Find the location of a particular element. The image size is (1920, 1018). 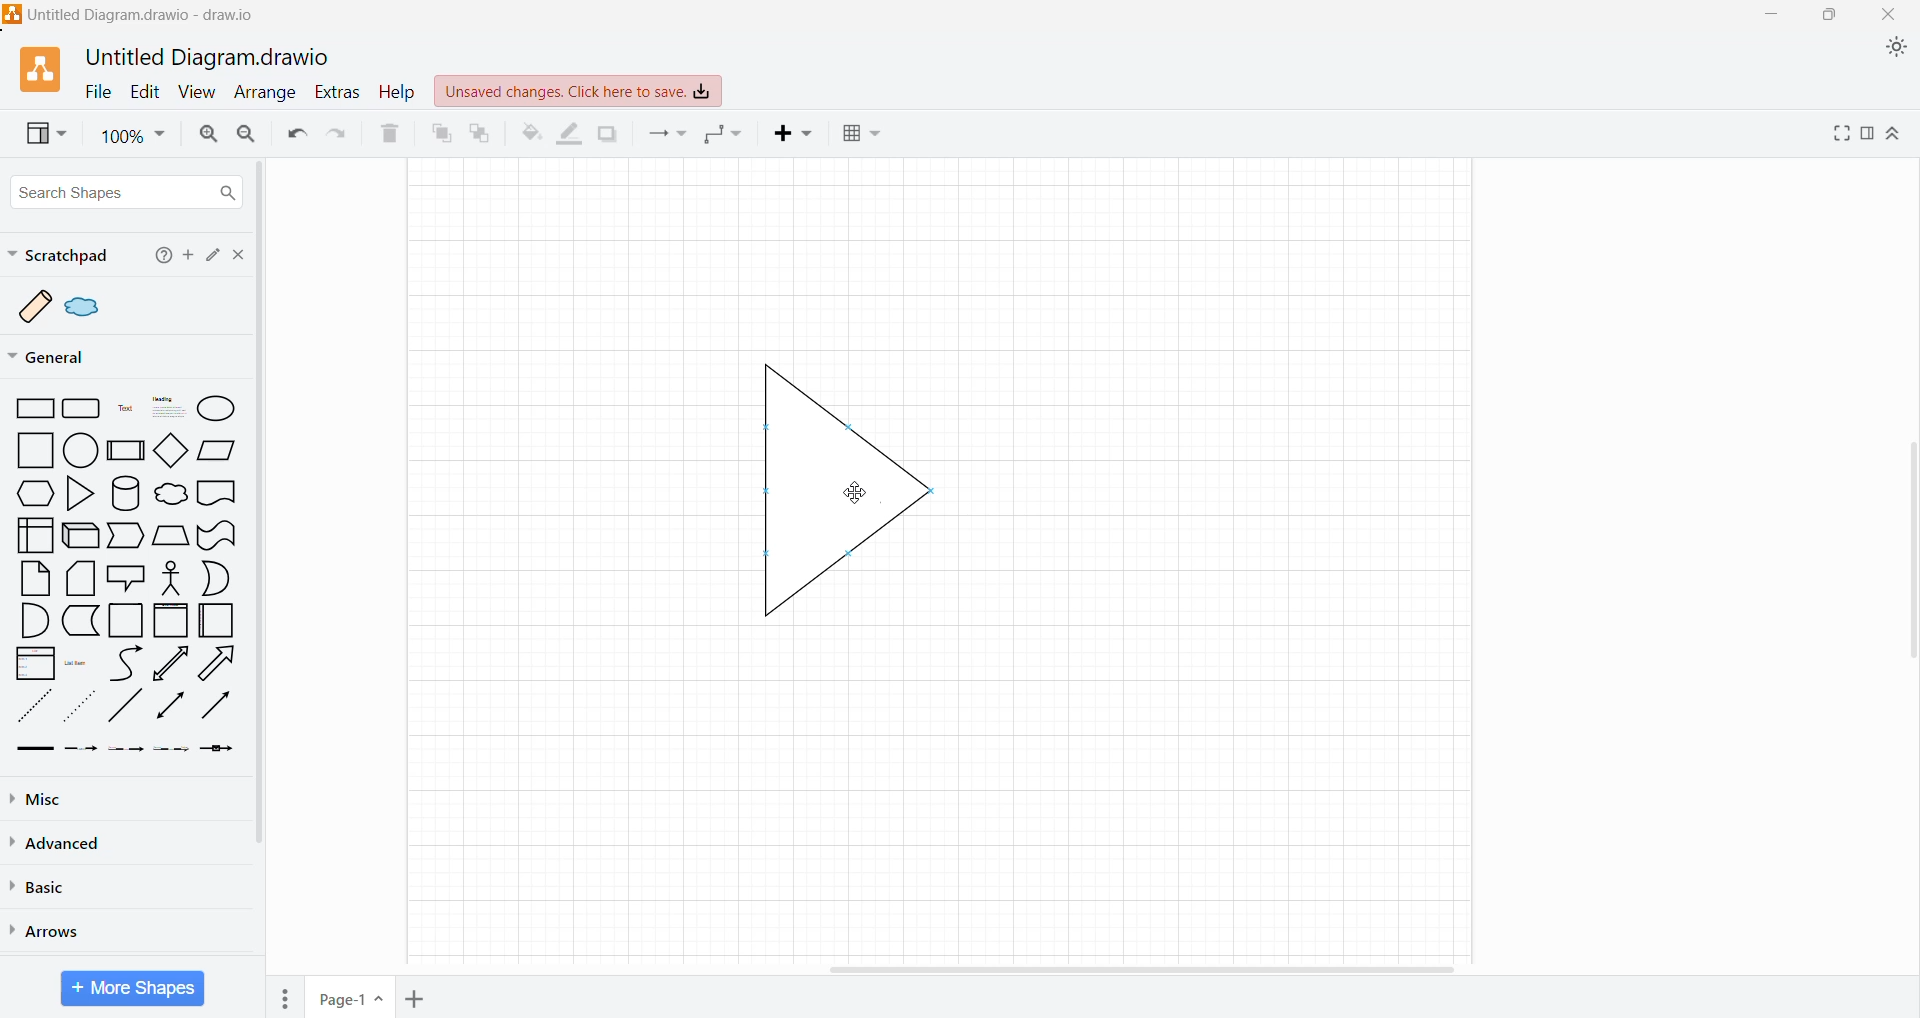

Line Color is located at coordinates (570, 135).